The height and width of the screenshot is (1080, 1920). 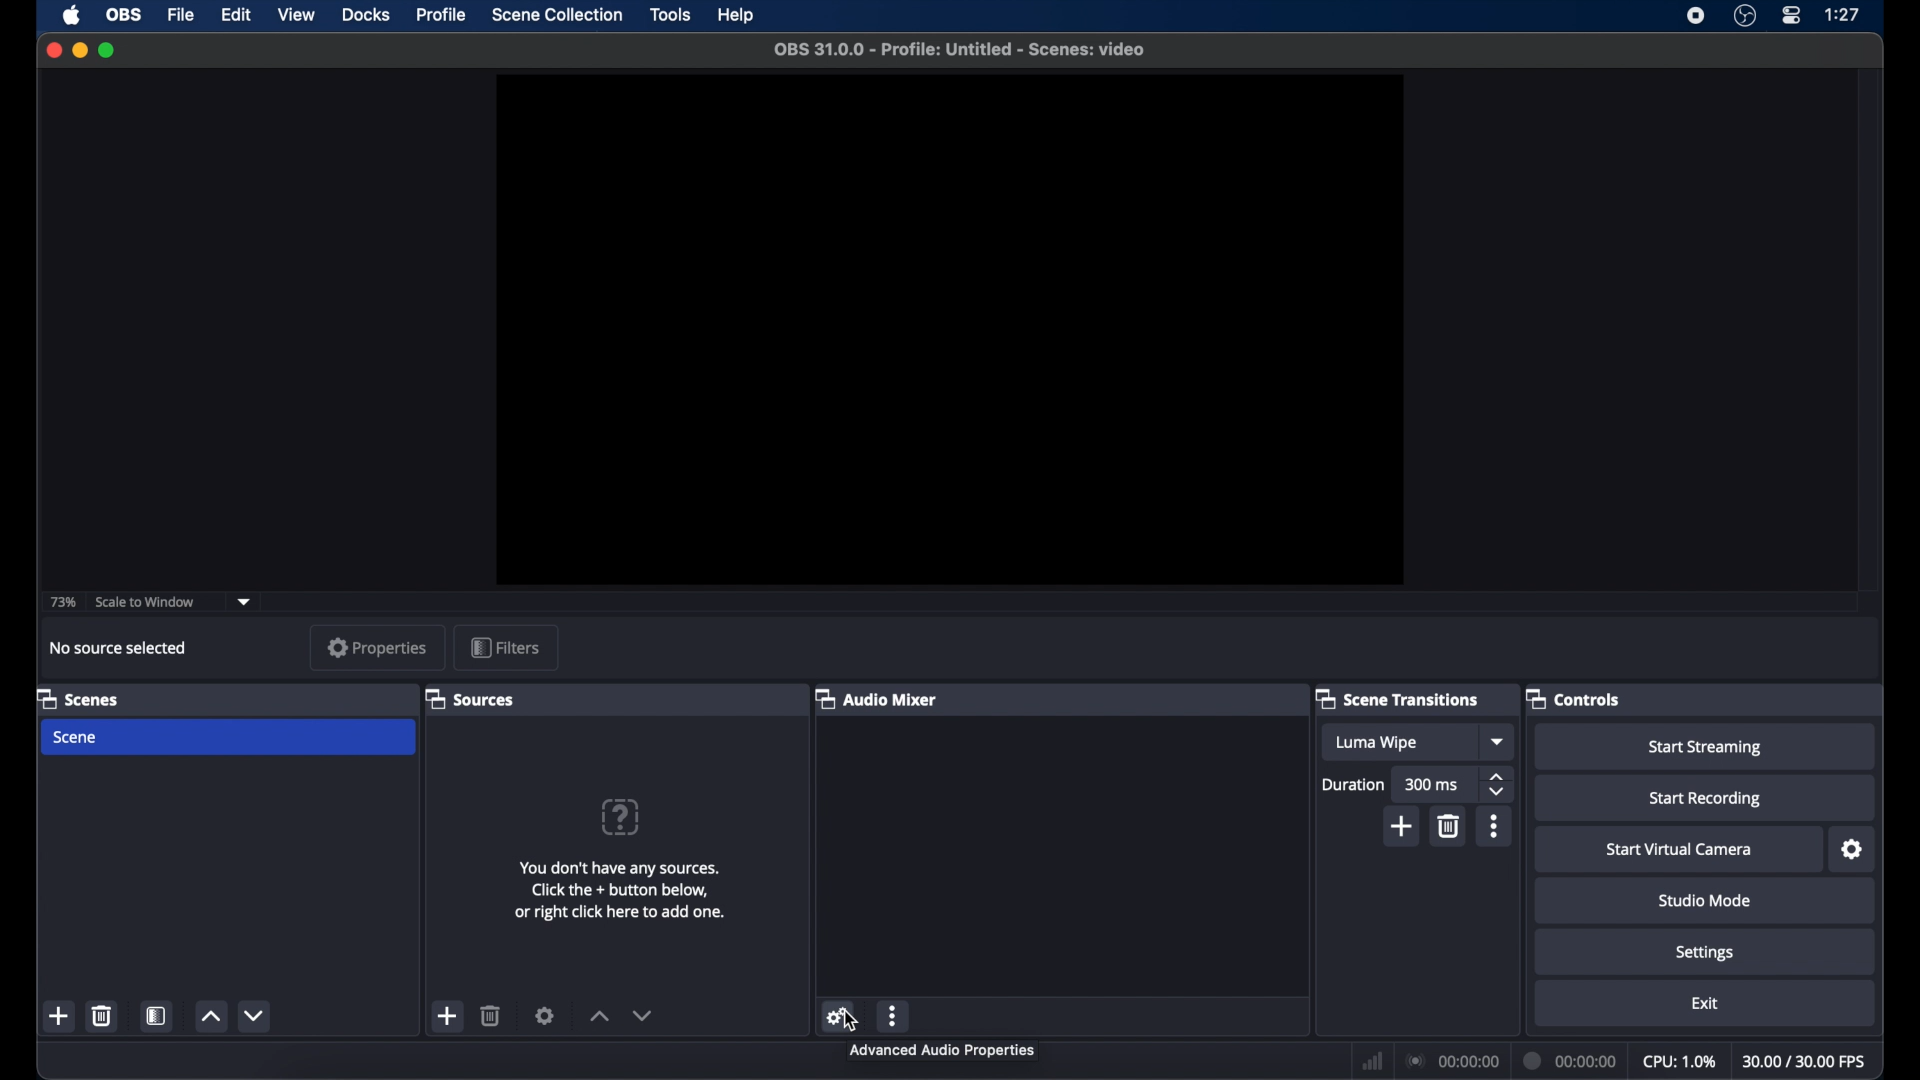 What do you see at coordinates (73, 15) in the screenshot?
I see `apple icon` at bounding box center [73, 15].